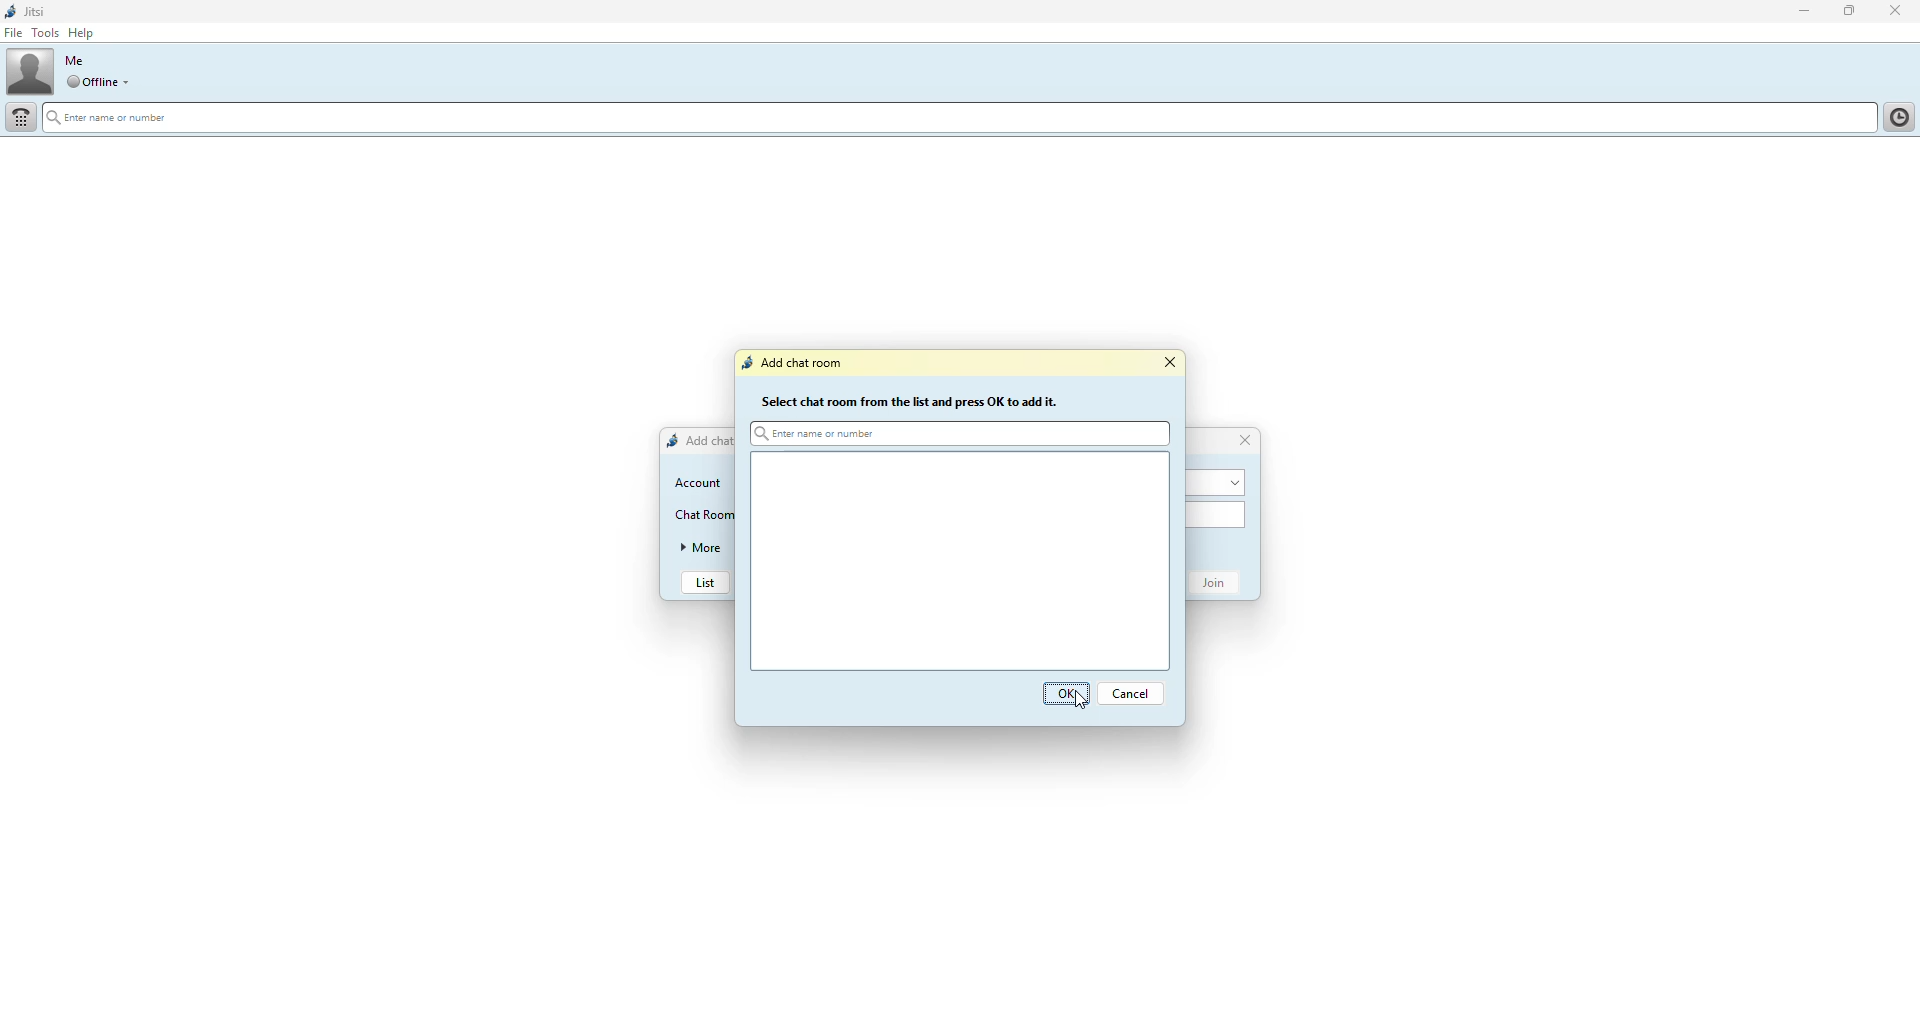  What do you see at coordinates (706, 582) in the screenshot?
I see `list` at bounding box center [706, 582].